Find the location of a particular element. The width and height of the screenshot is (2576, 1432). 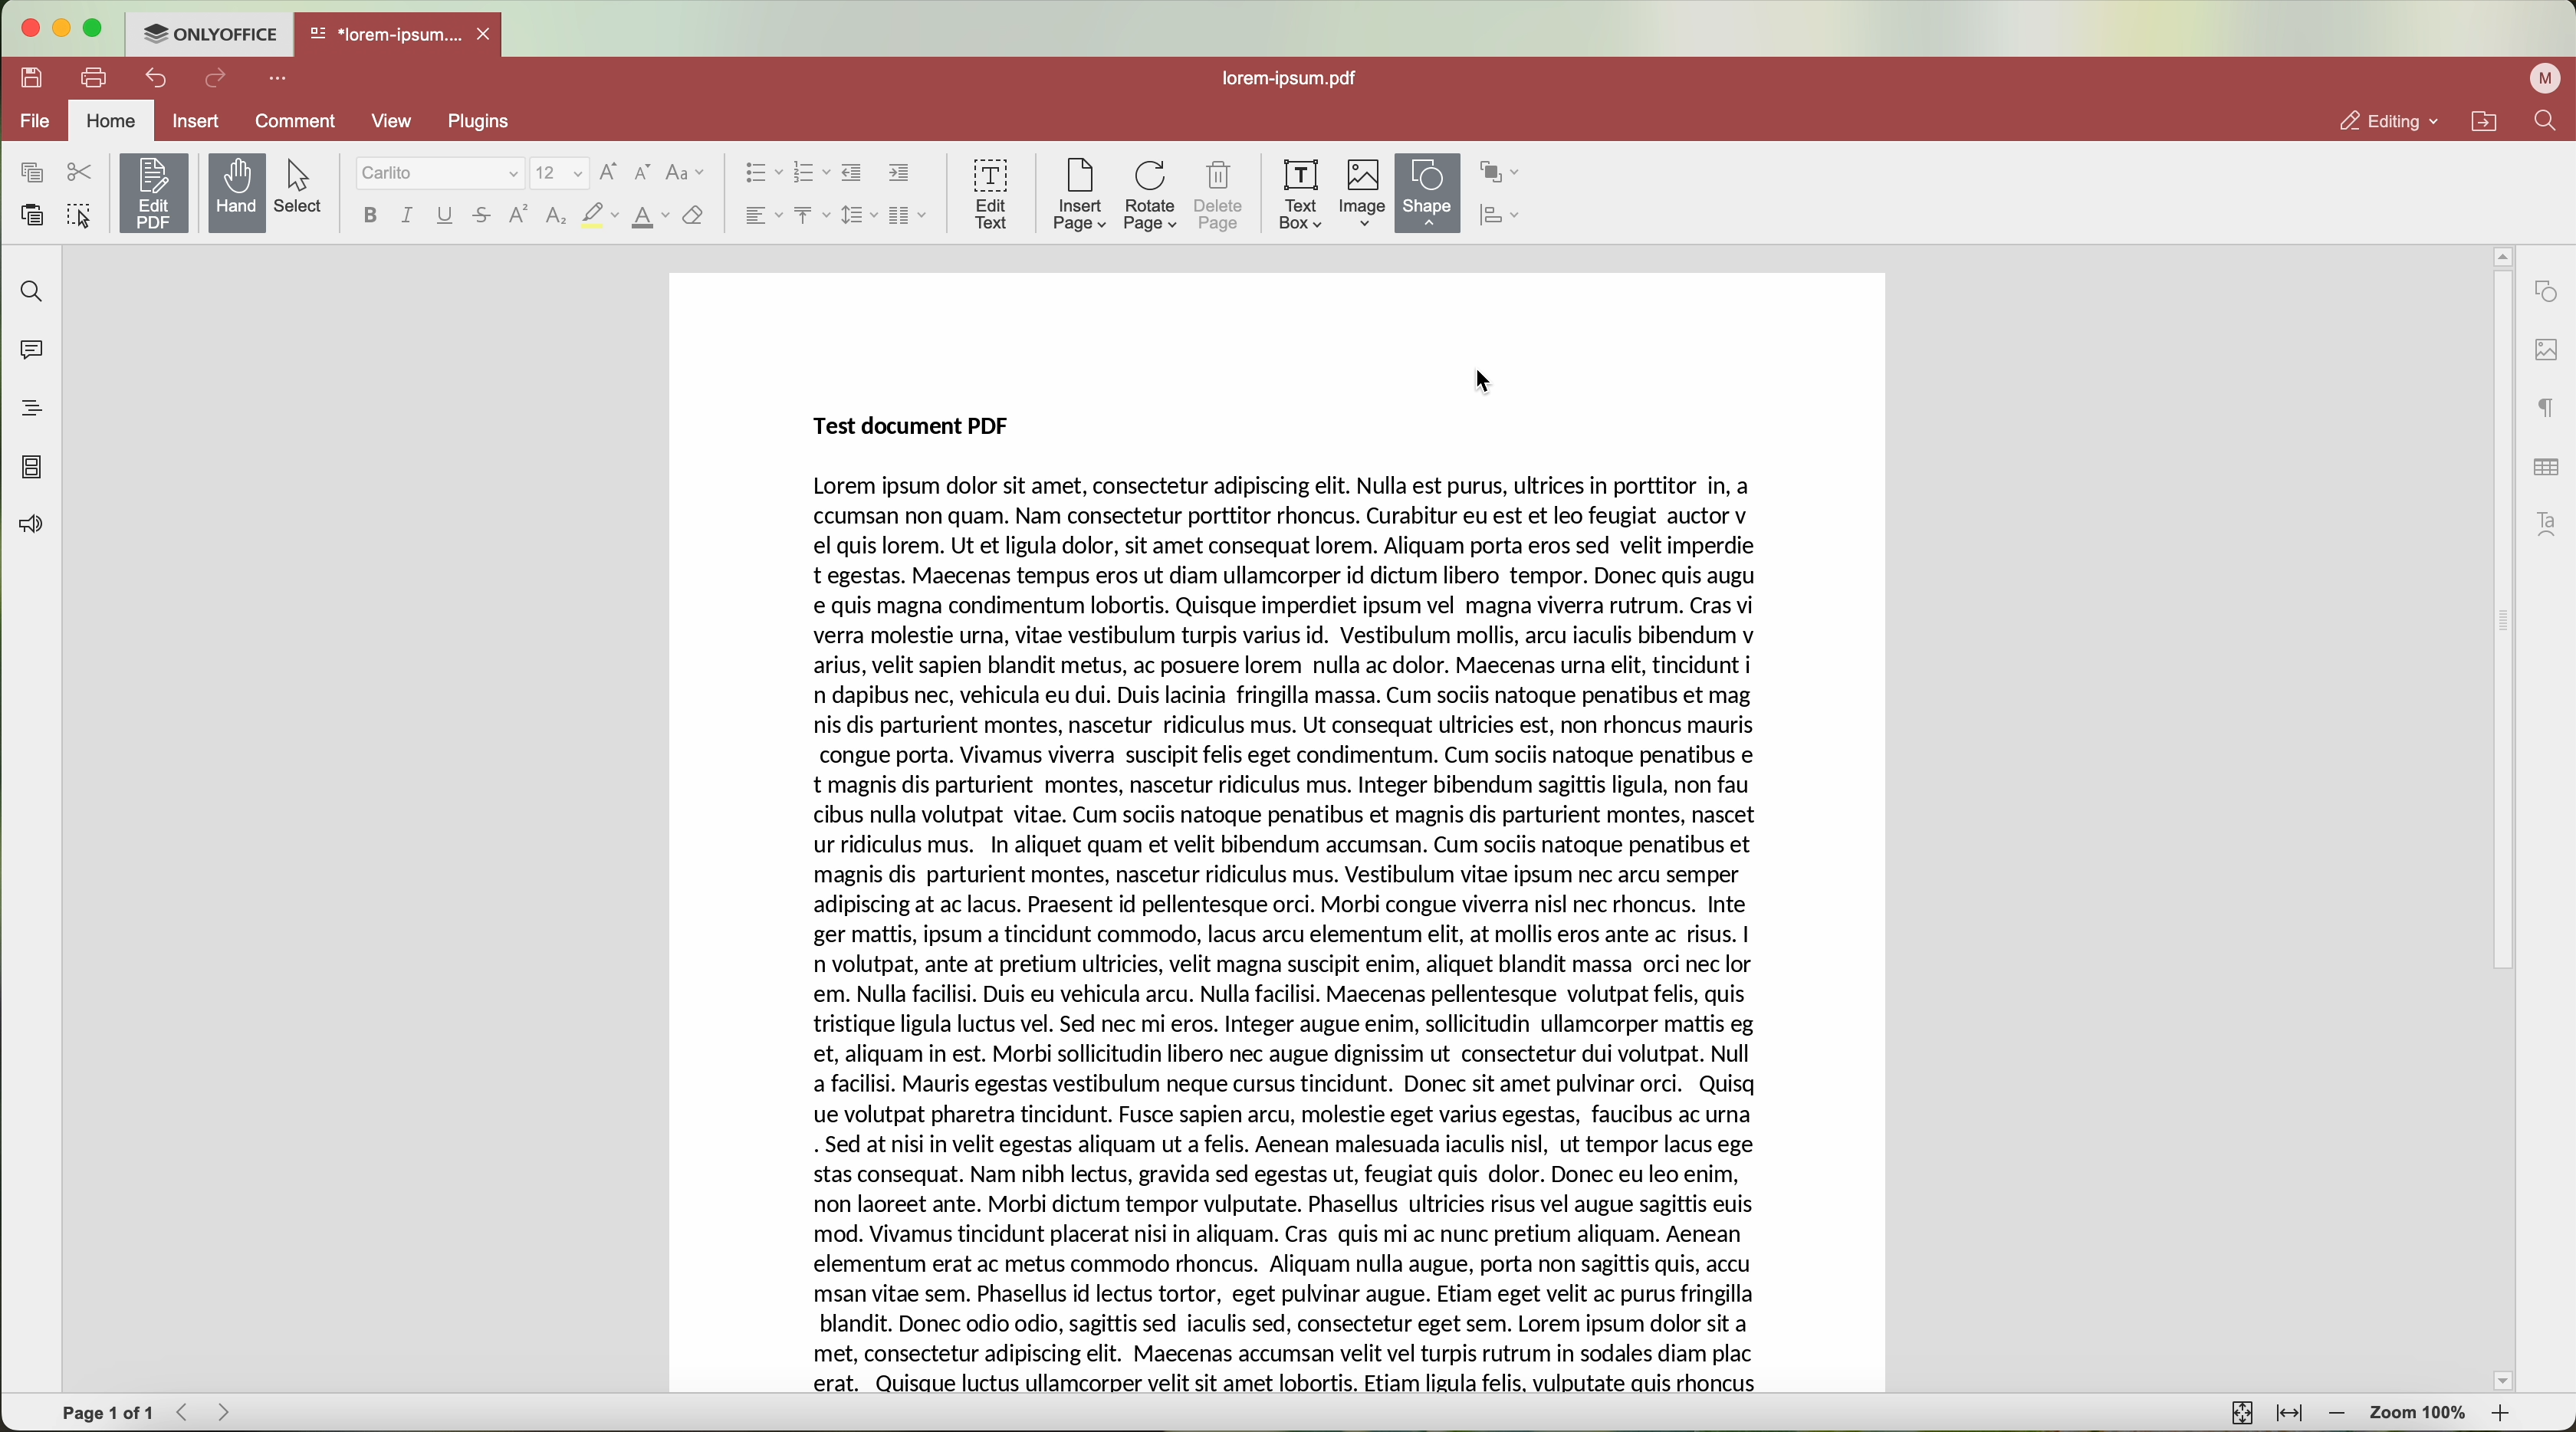

delete page is located at coordinates (1222, 196).